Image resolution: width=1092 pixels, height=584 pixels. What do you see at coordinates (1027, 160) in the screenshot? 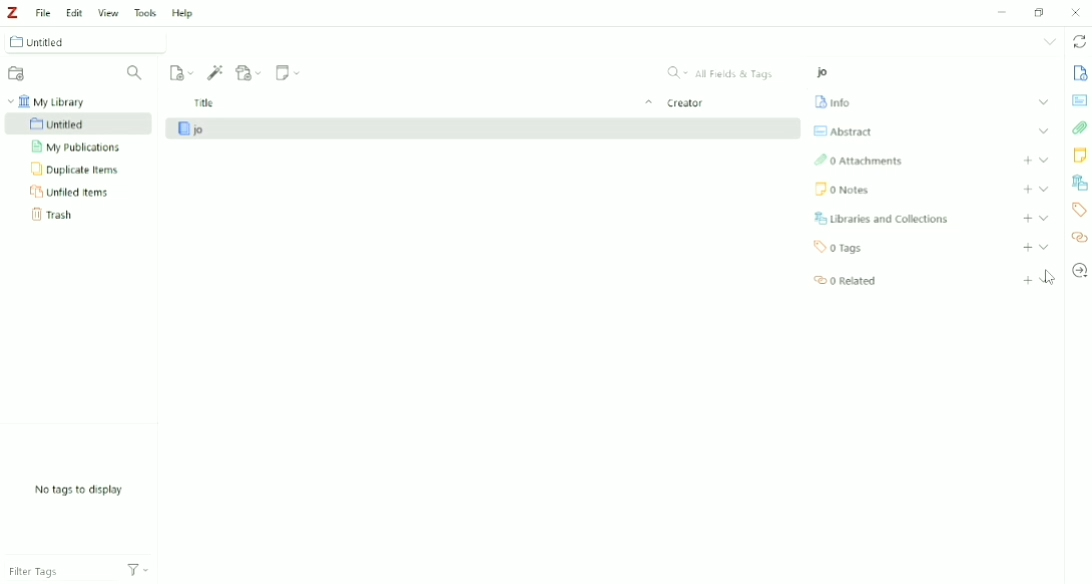
I see `Ad` at bounding box center [1027, 160].